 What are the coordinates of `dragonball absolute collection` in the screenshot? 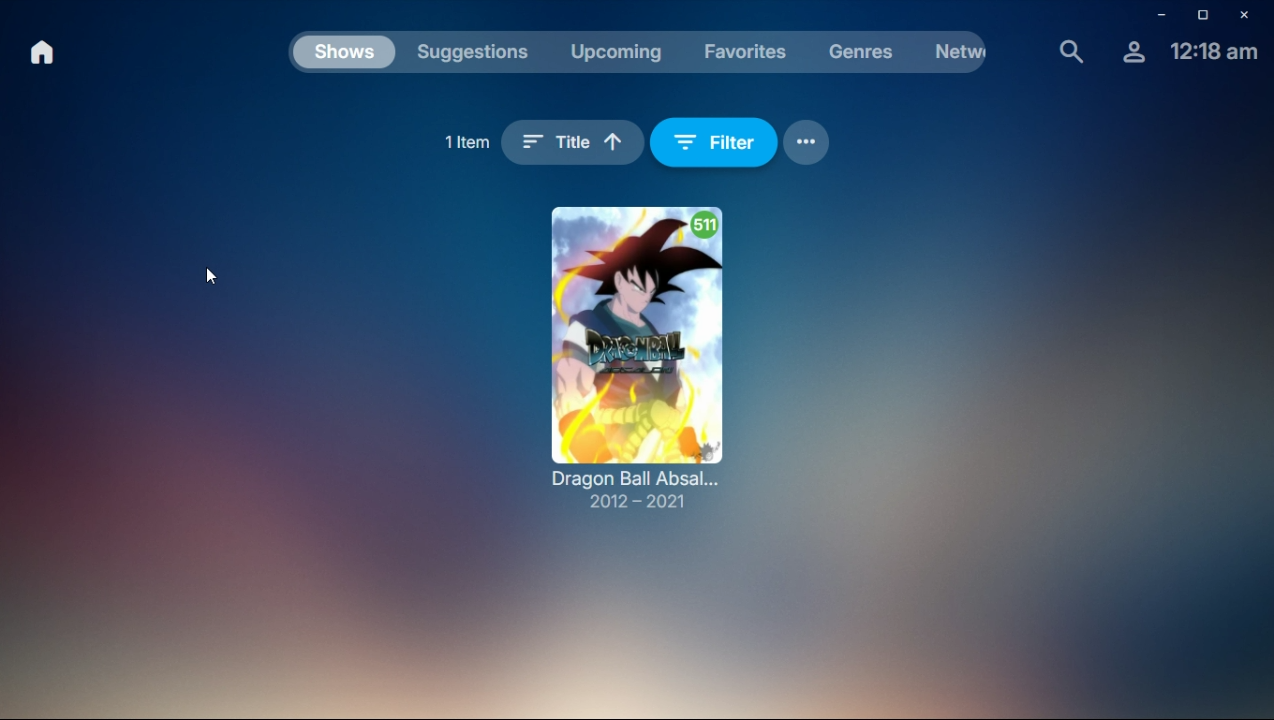 It's located at (635, 362).